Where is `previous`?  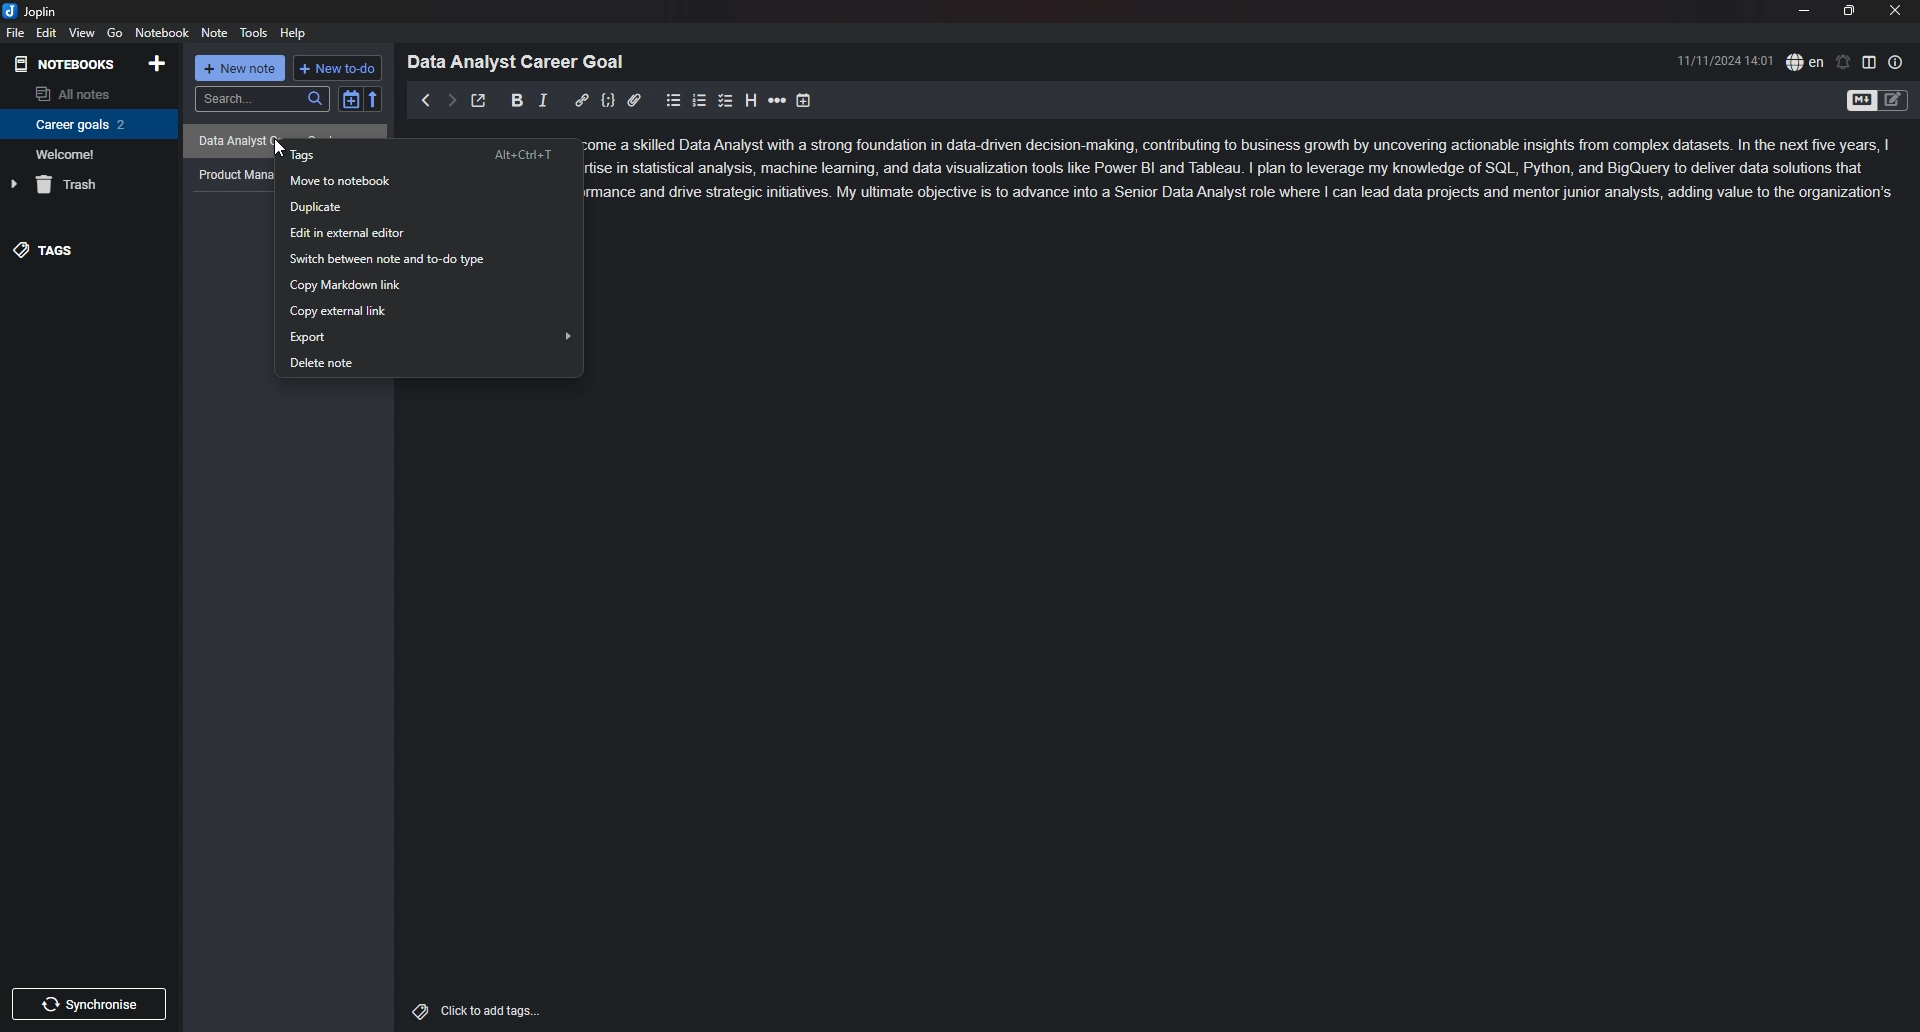 previous is located at coordinates (424, 100).